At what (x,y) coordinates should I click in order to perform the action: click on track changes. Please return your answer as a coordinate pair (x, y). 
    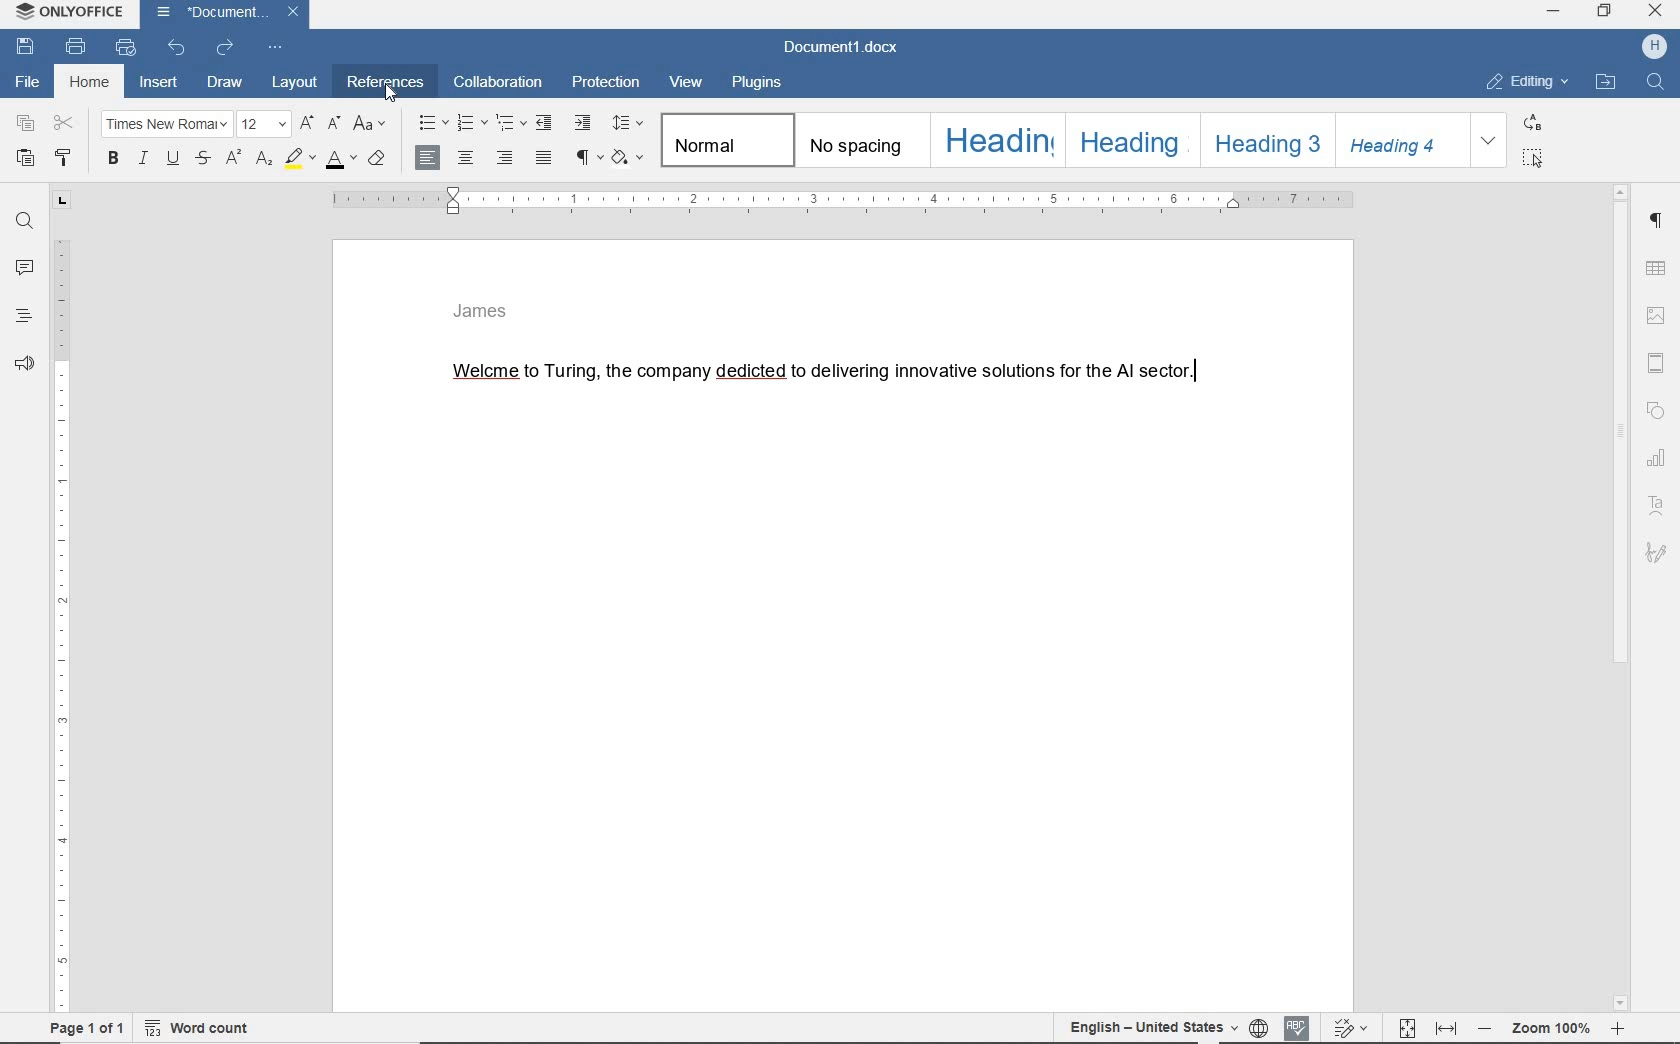
    Looking at the image, I should click on (1351, 1027).